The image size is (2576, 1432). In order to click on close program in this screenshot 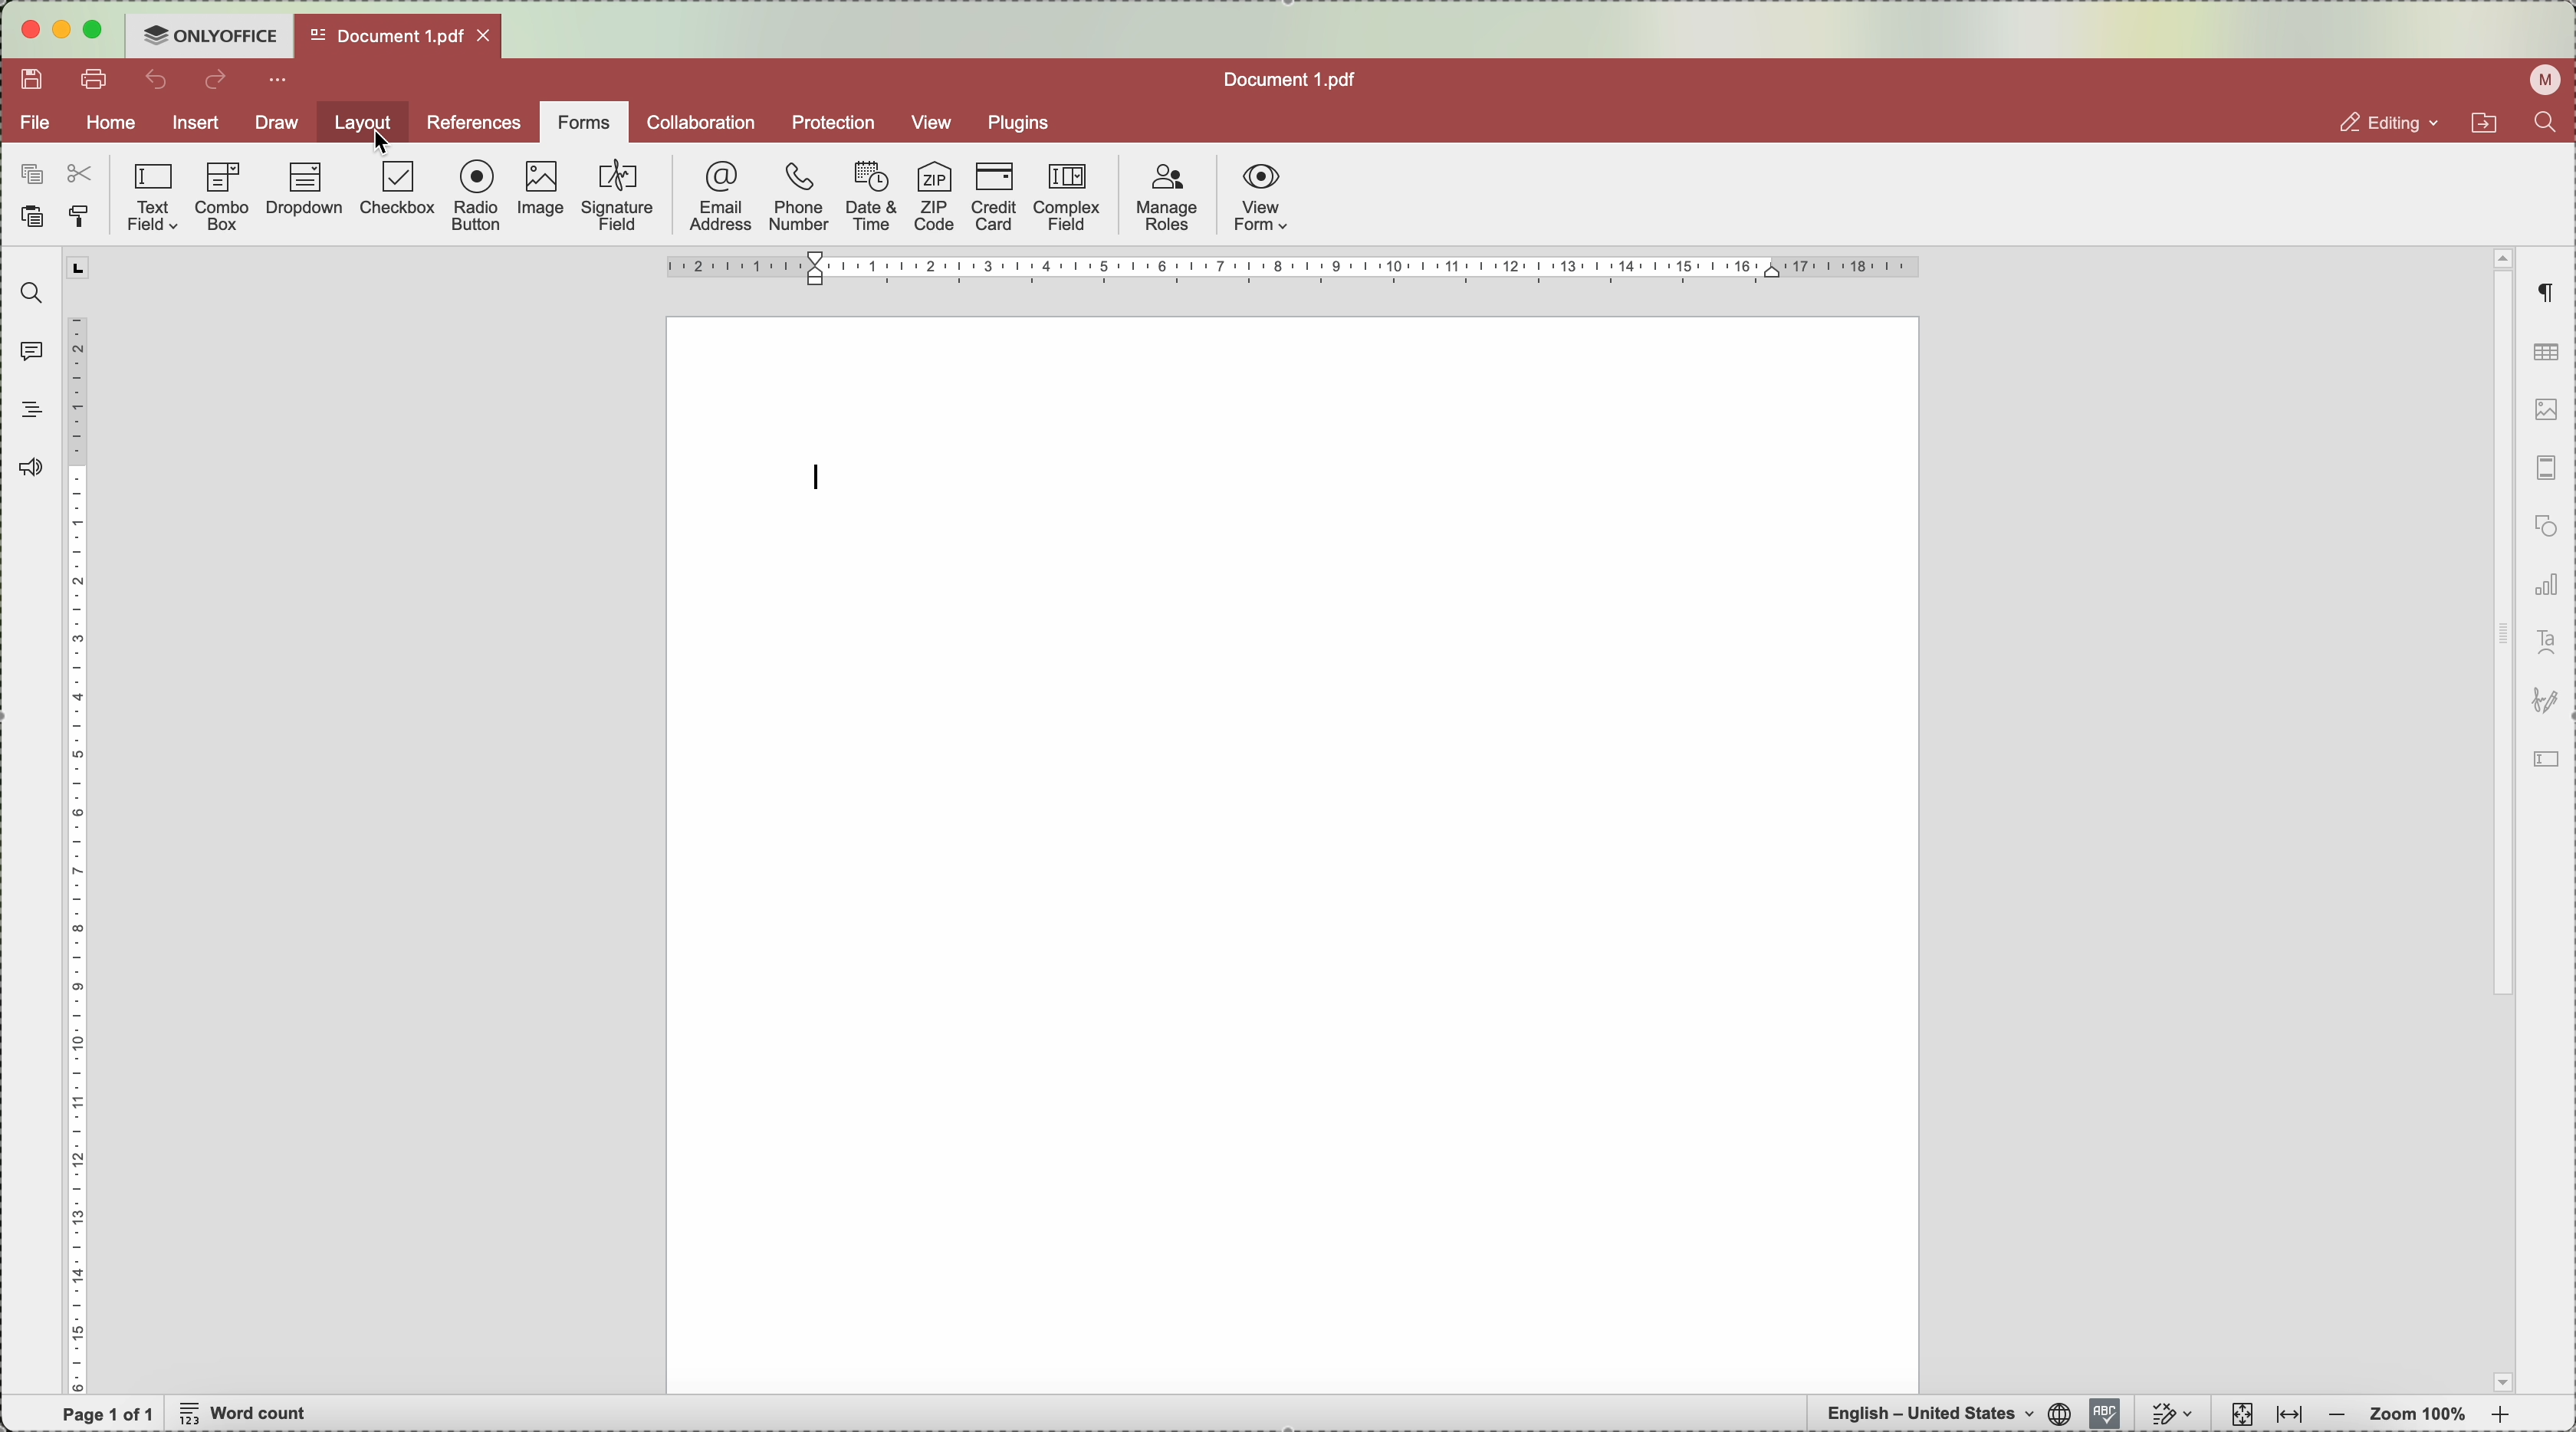, I will do `click(26, 34)`.